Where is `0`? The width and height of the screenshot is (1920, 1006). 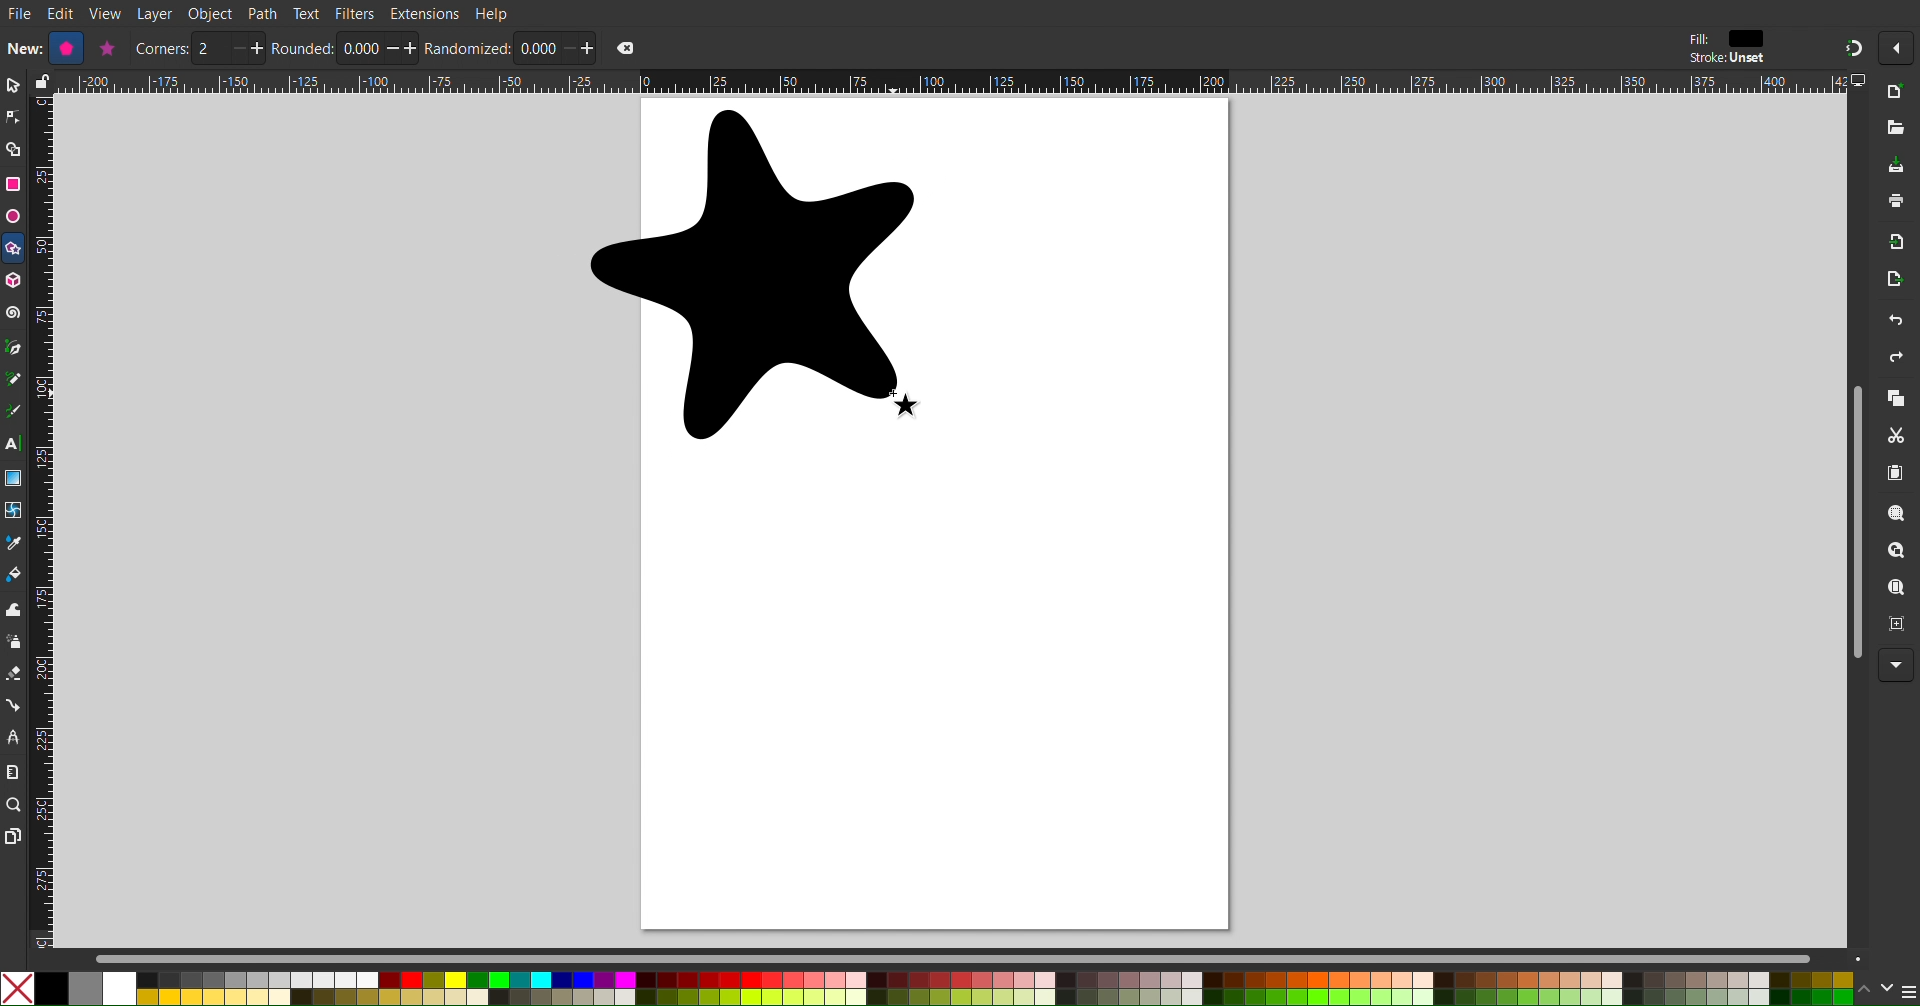 0 is located at coordinates (360, 49).